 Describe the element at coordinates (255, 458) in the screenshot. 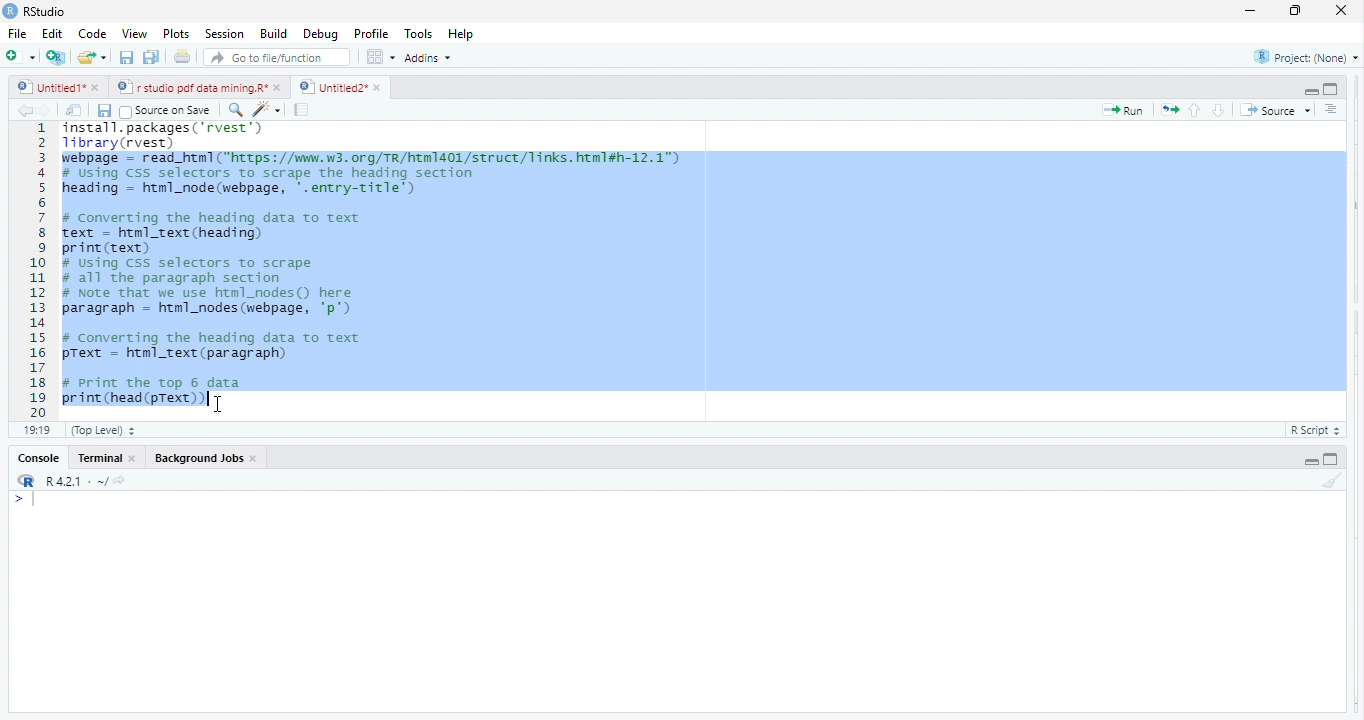

I see `close` at that location.